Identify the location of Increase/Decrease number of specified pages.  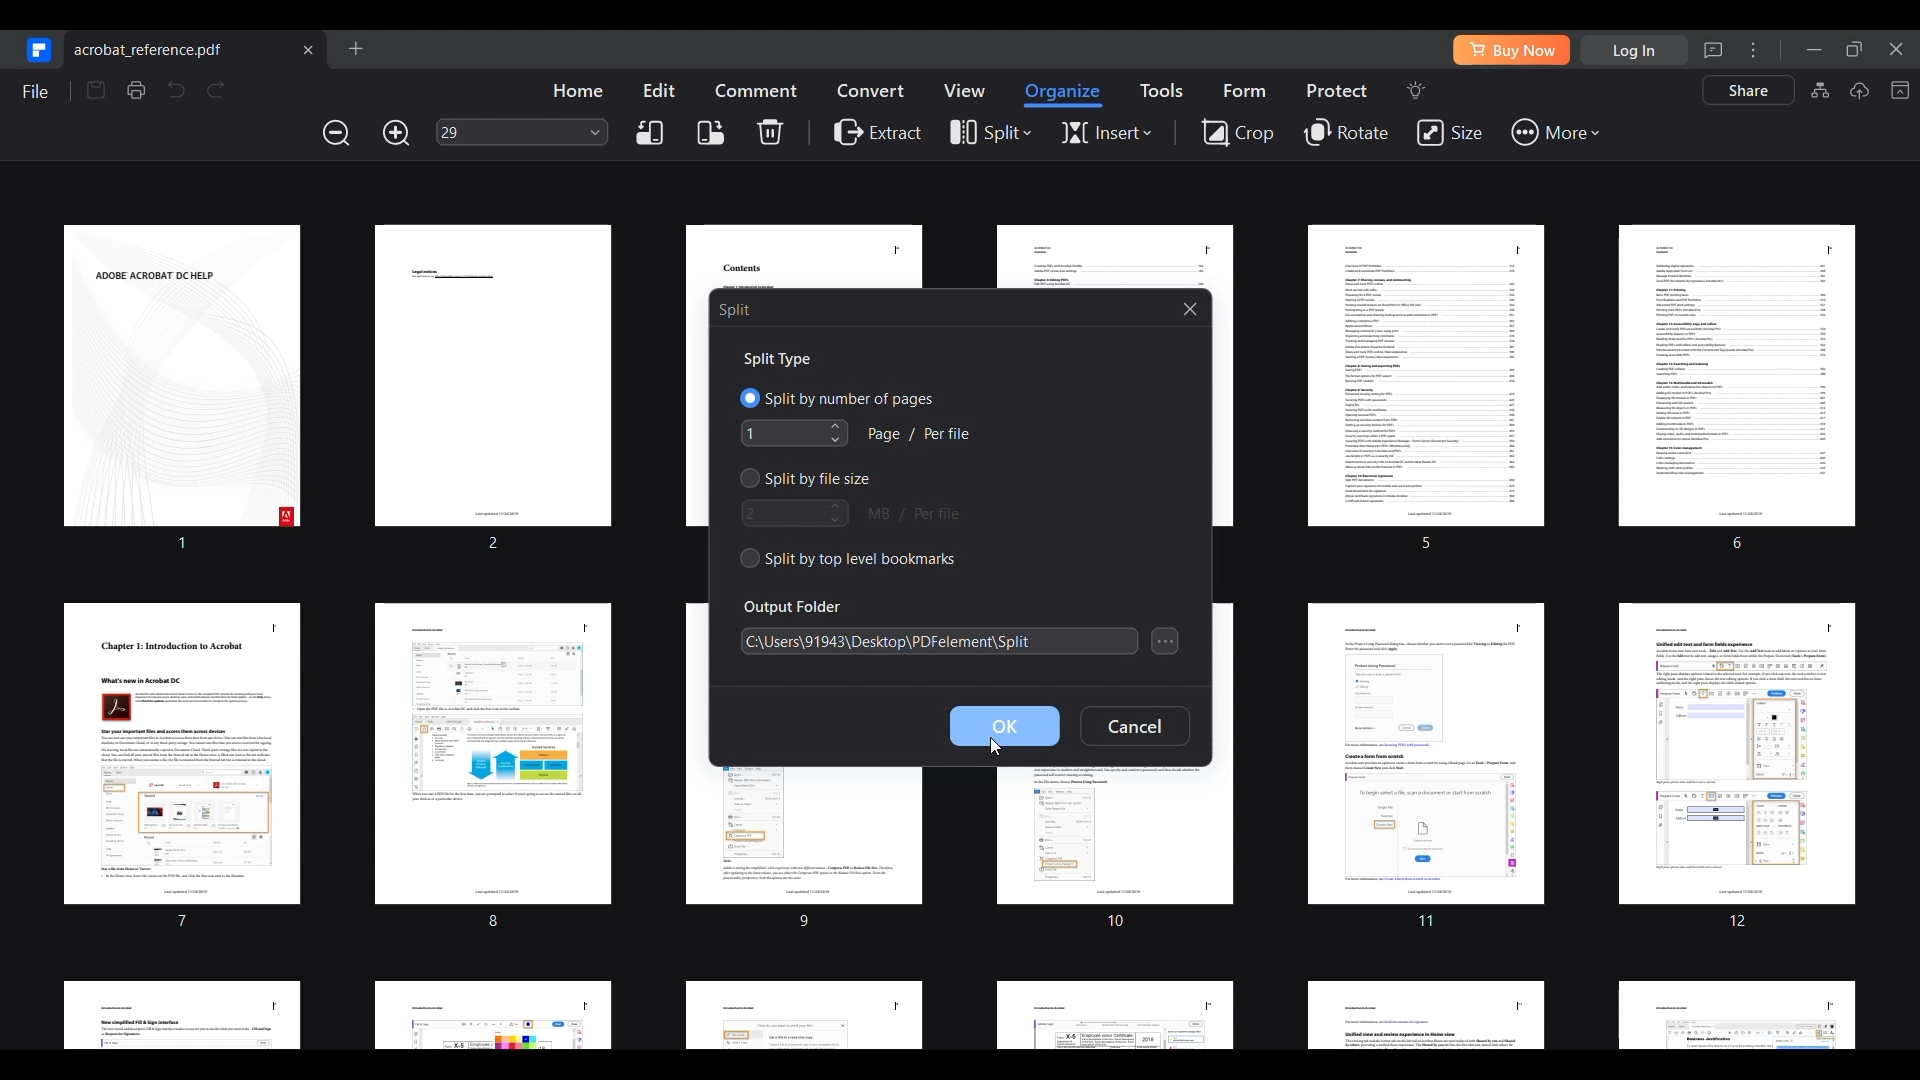
(836, 432).